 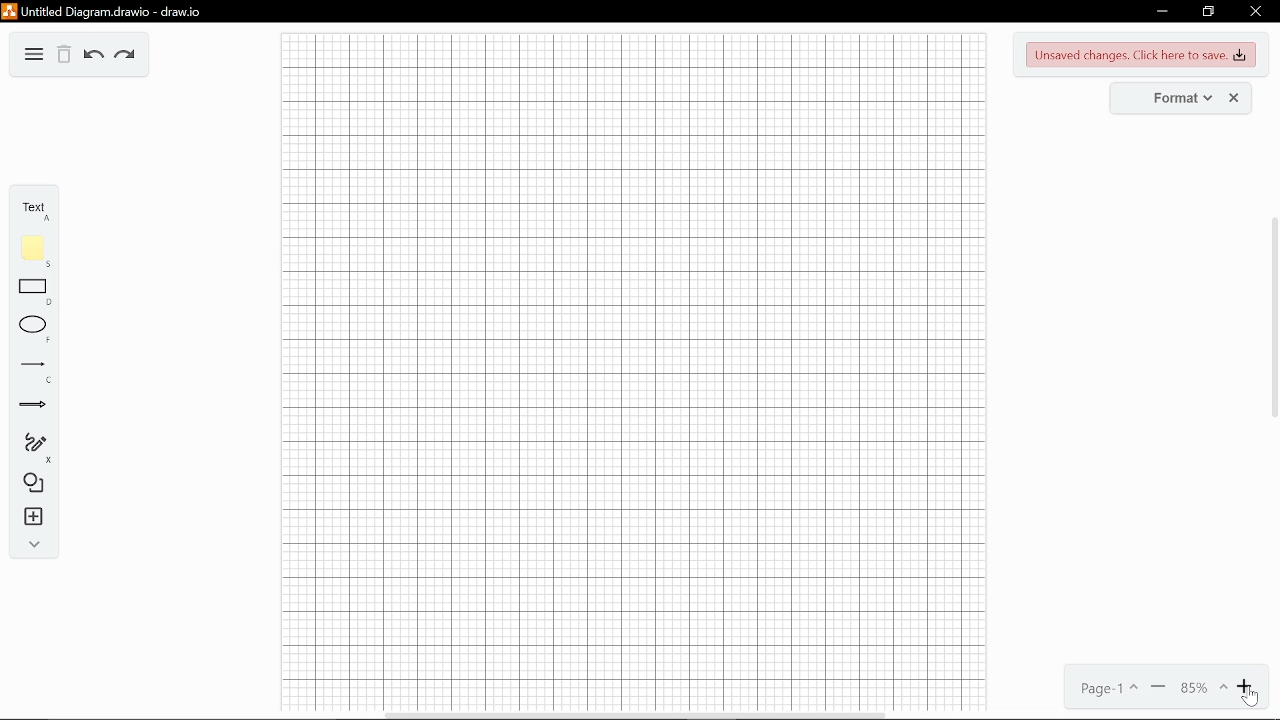 What do you see at coordinates (27, 447) in the screenshot?
I see `freehand` at bounding box center [27, 447].